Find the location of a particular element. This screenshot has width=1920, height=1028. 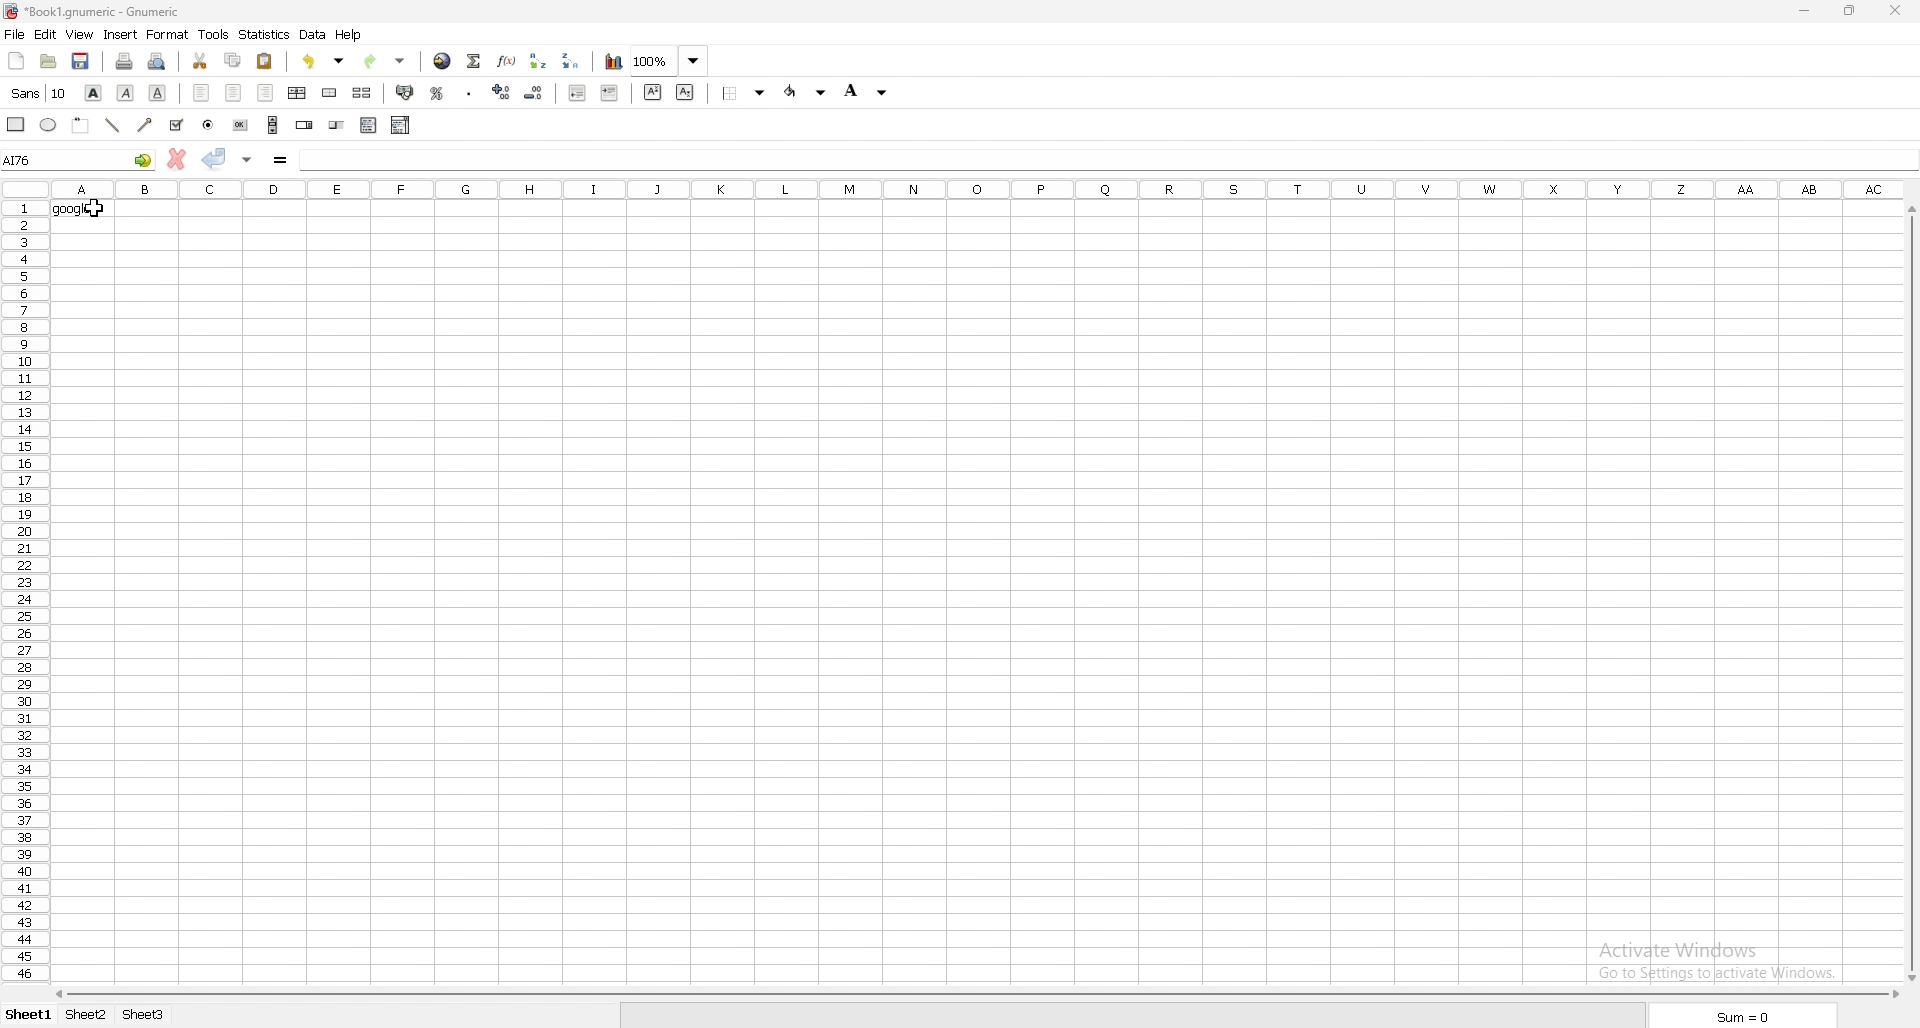

radio button is located at coordinates (213, 125).